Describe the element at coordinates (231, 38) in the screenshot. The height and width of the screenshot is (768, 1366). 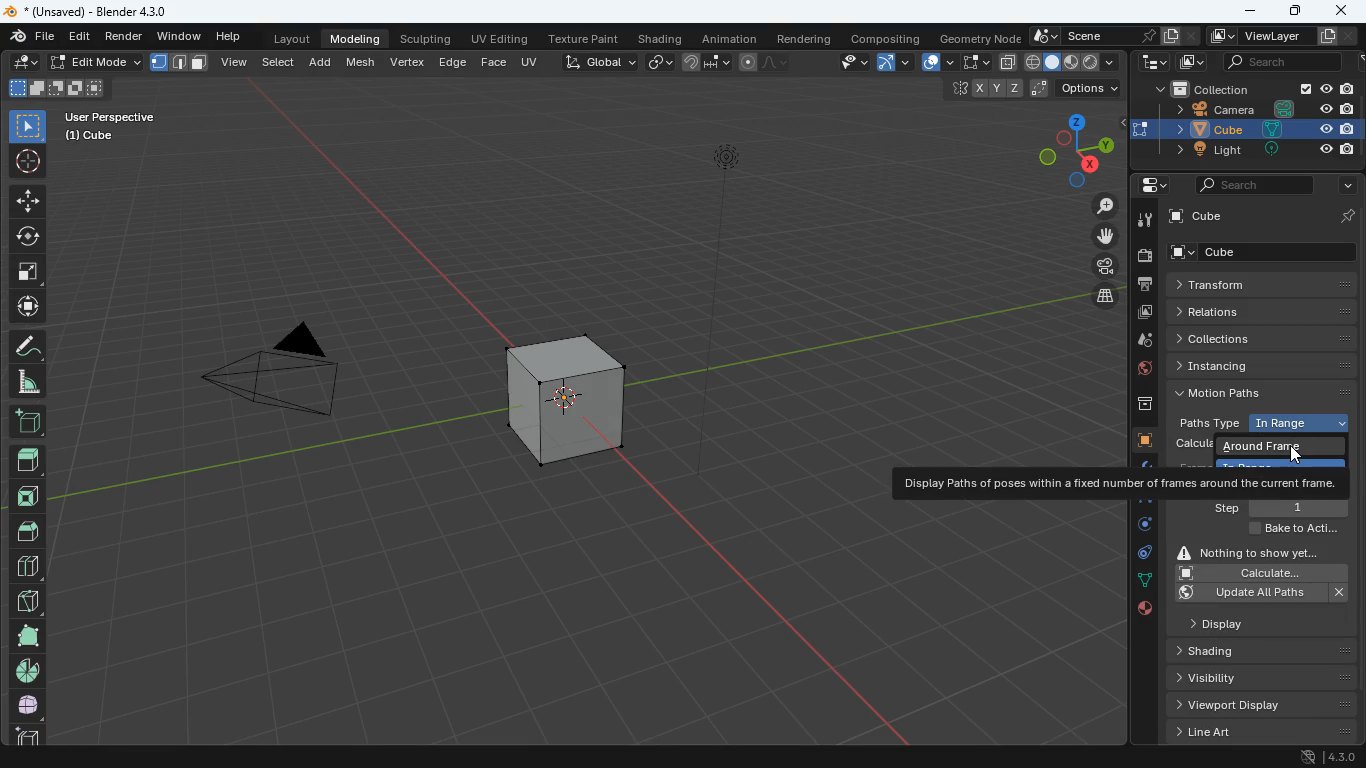
I see `help` at that location.